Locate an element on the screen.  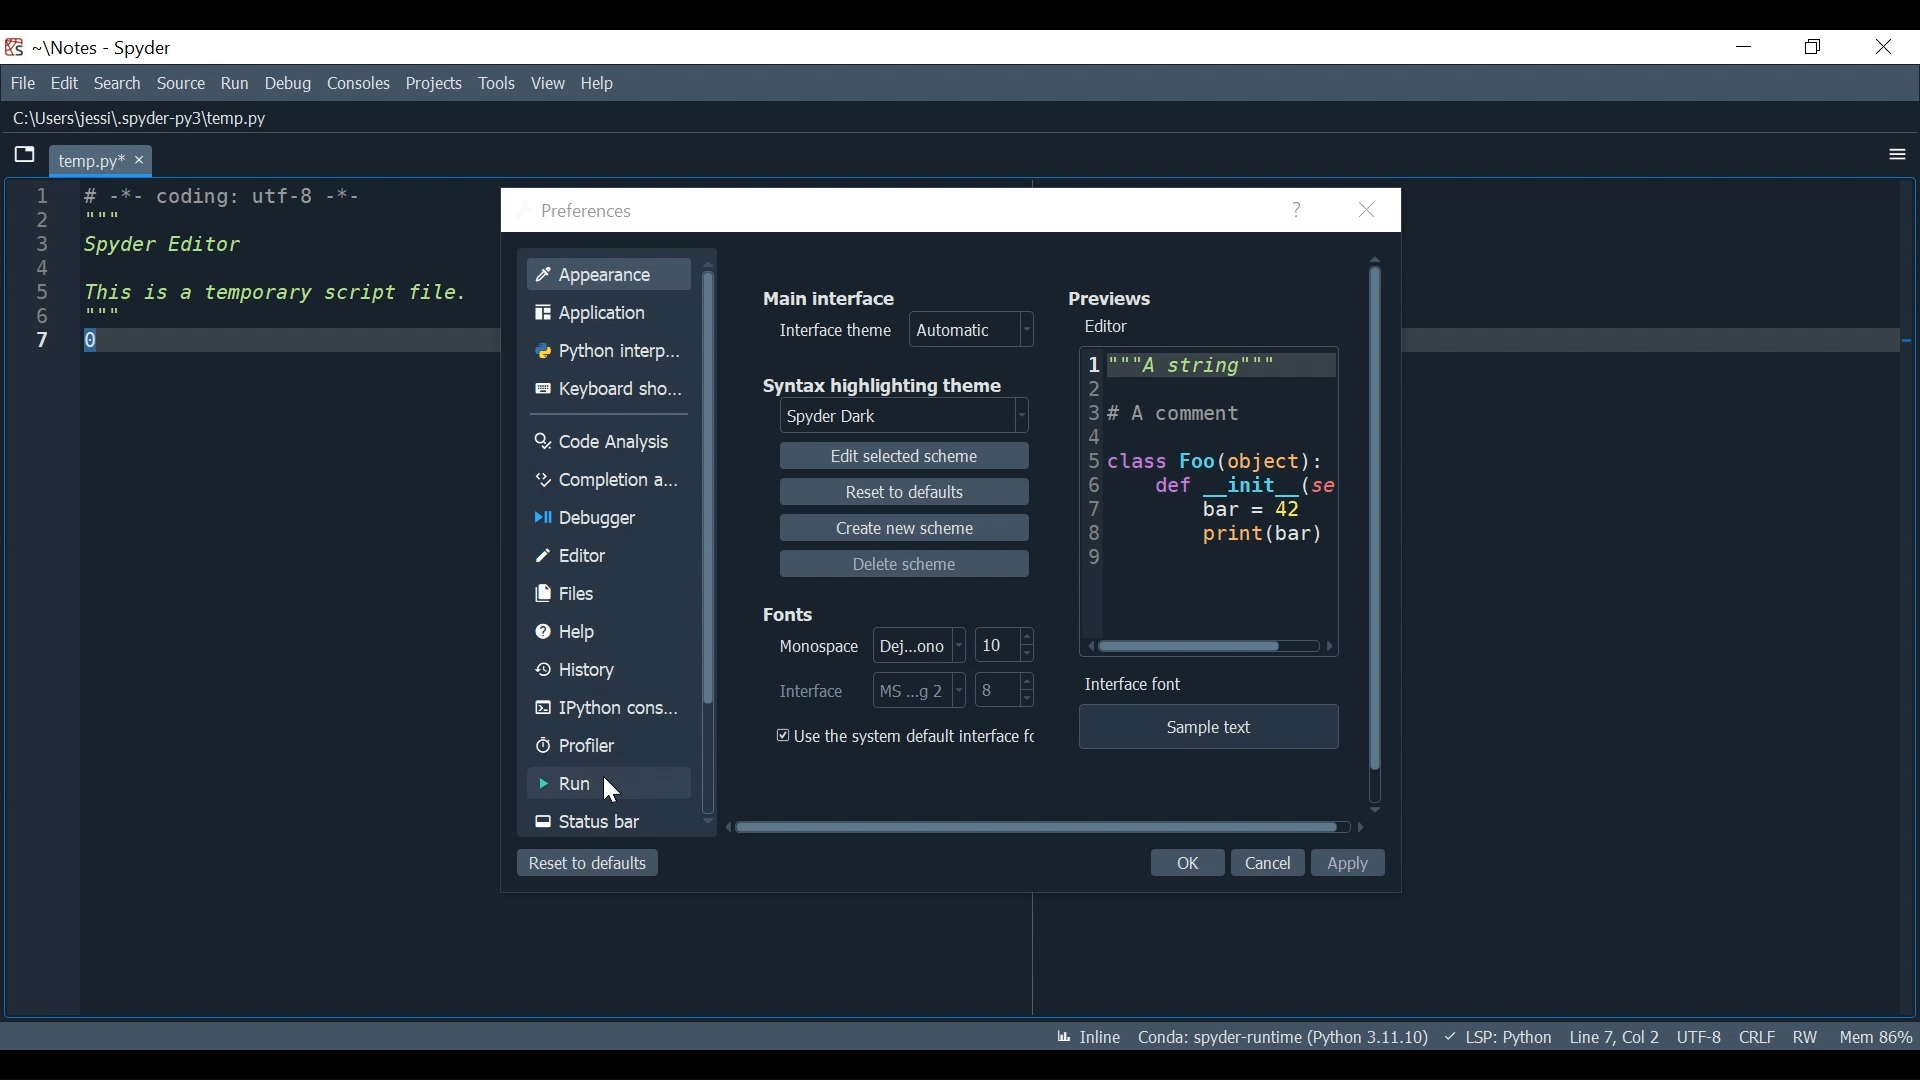
Toggle Inline and Interactive Matplotlib plotting is located at coordinates (1082, 1035).